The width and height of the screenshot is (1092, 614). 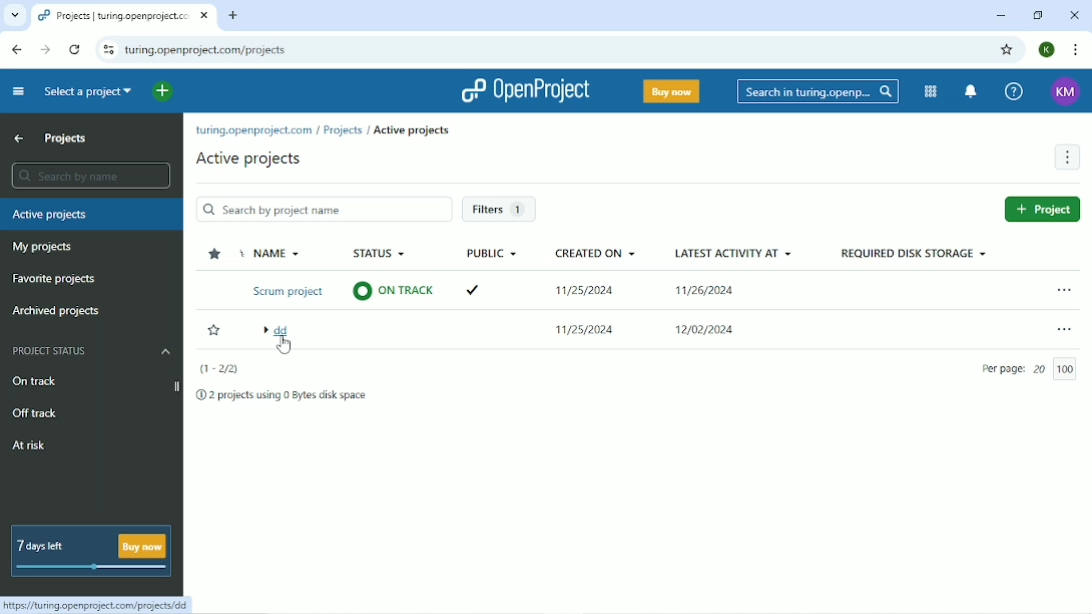 I want to click on Search by project name, so click(x=324, y=210).